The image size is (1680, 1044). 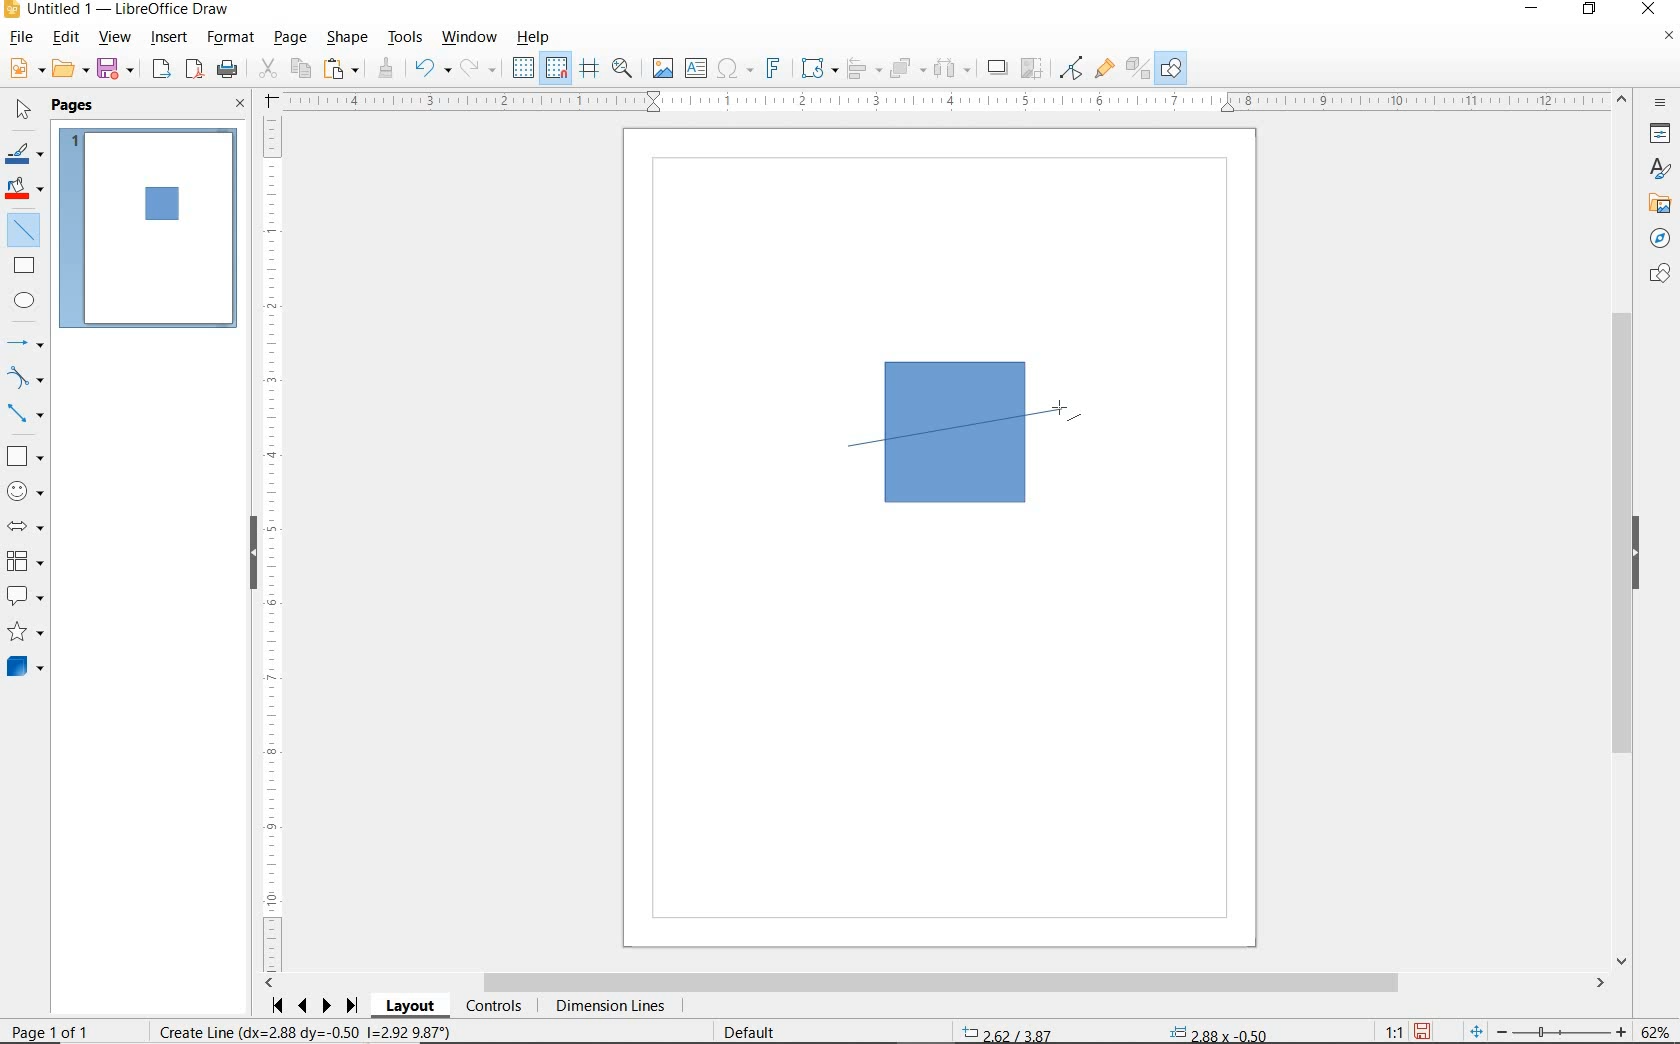 I want to click on OPEN, so click(x=71, y=69).